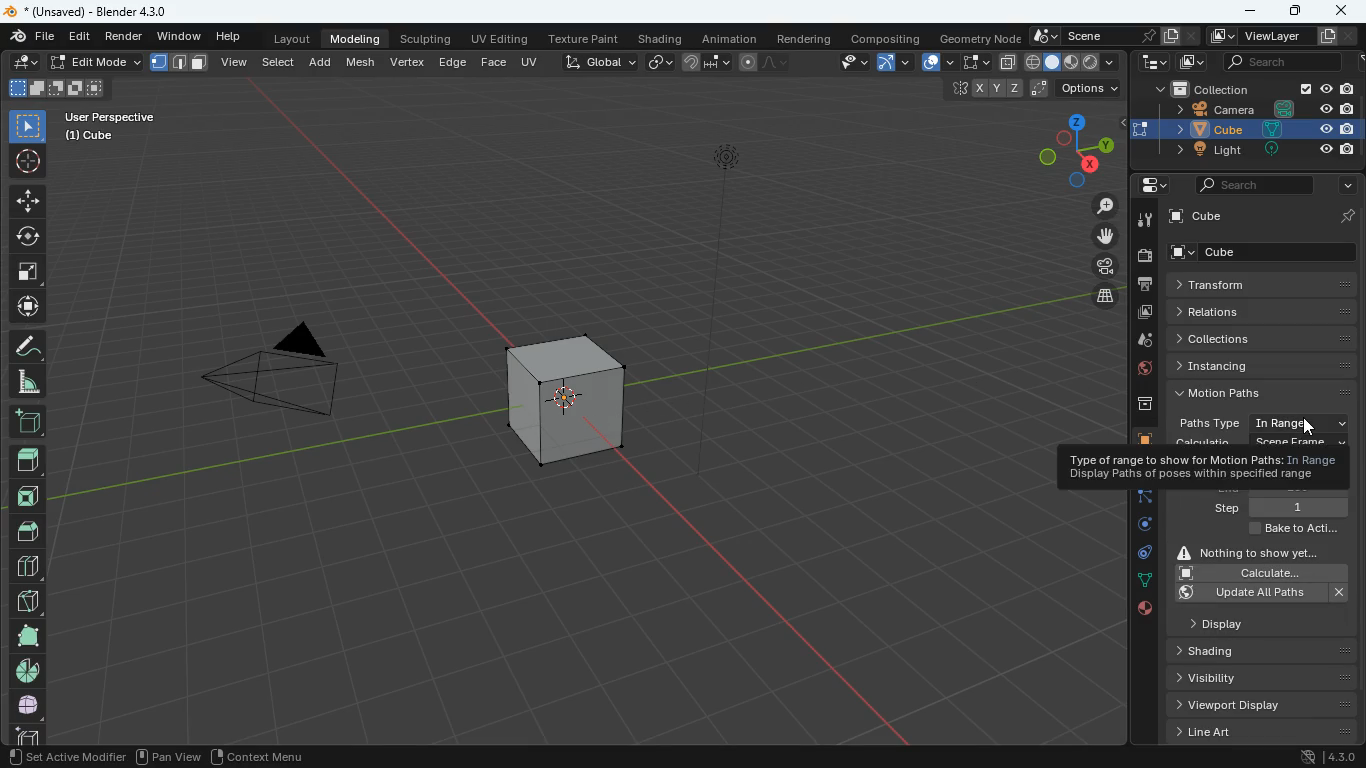 This screenshot has height=768, width=1366. Describe the element at coordinates (1135, 408) in the screenshot. I see `archieve` at that location.